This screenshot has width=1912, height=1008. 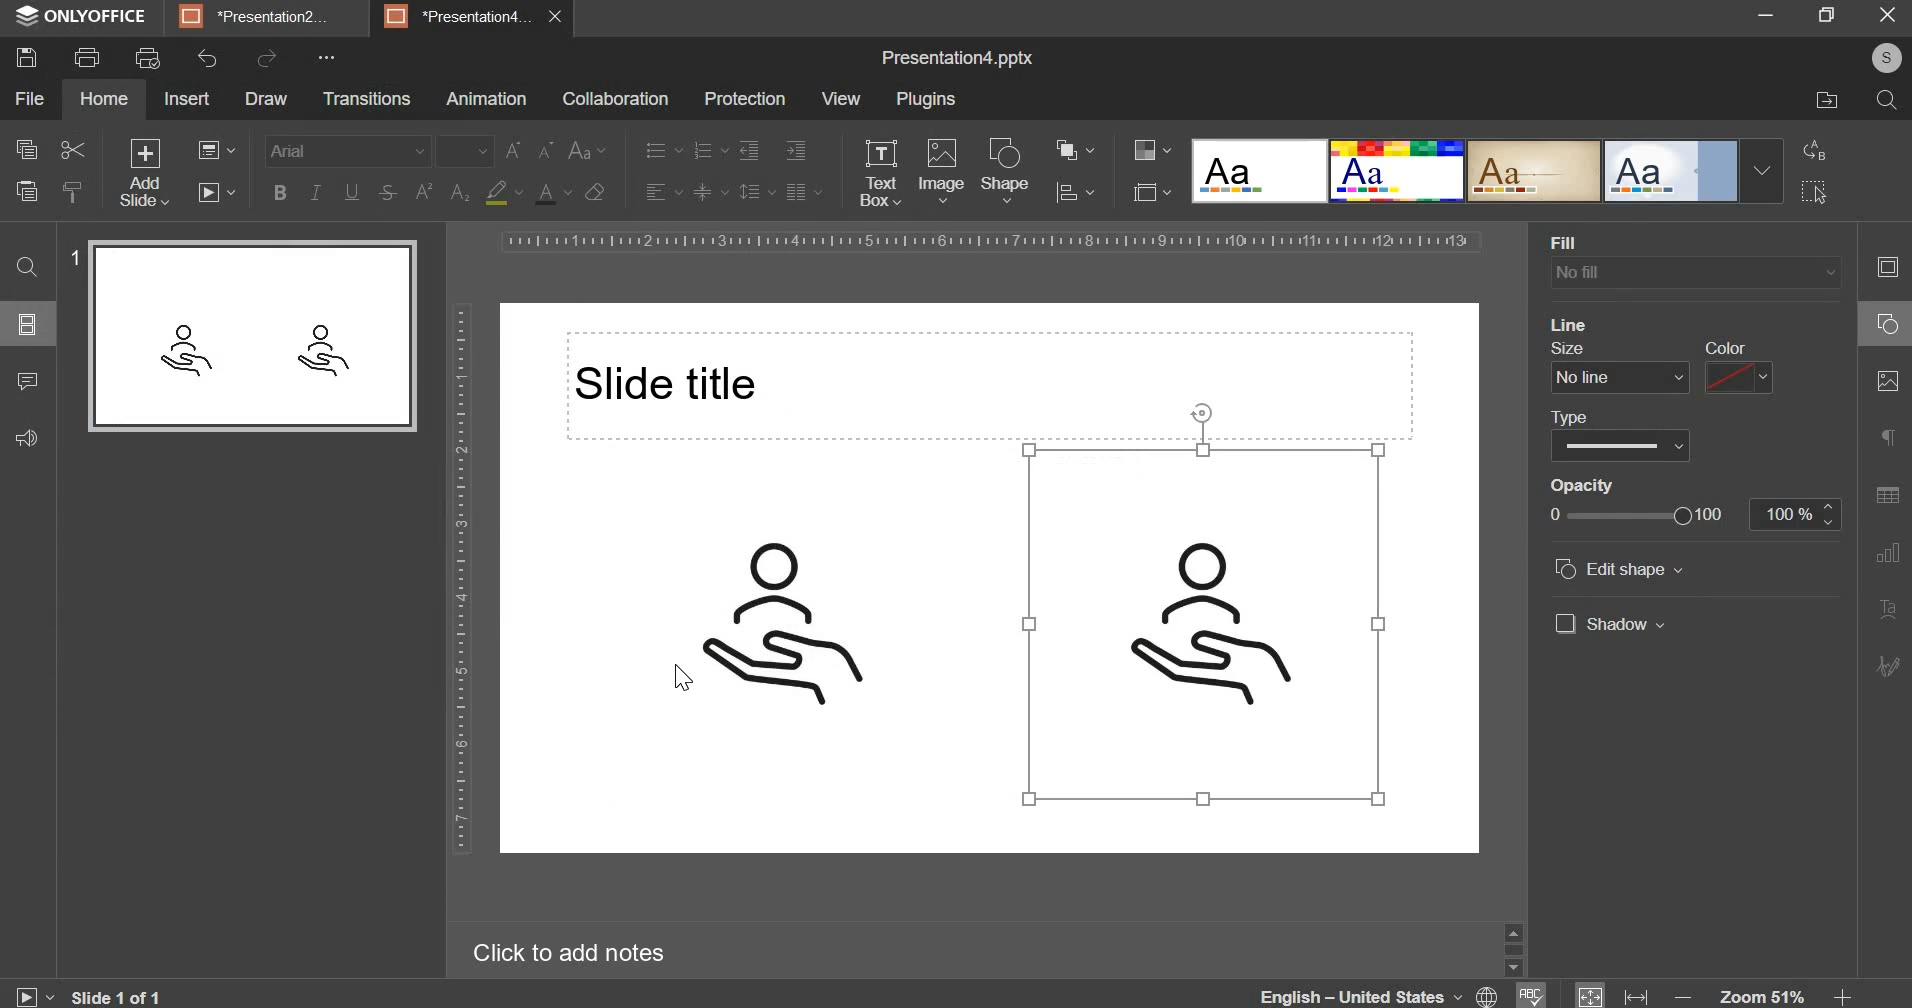 I want to click on line color, so click(x=1736, y=377).